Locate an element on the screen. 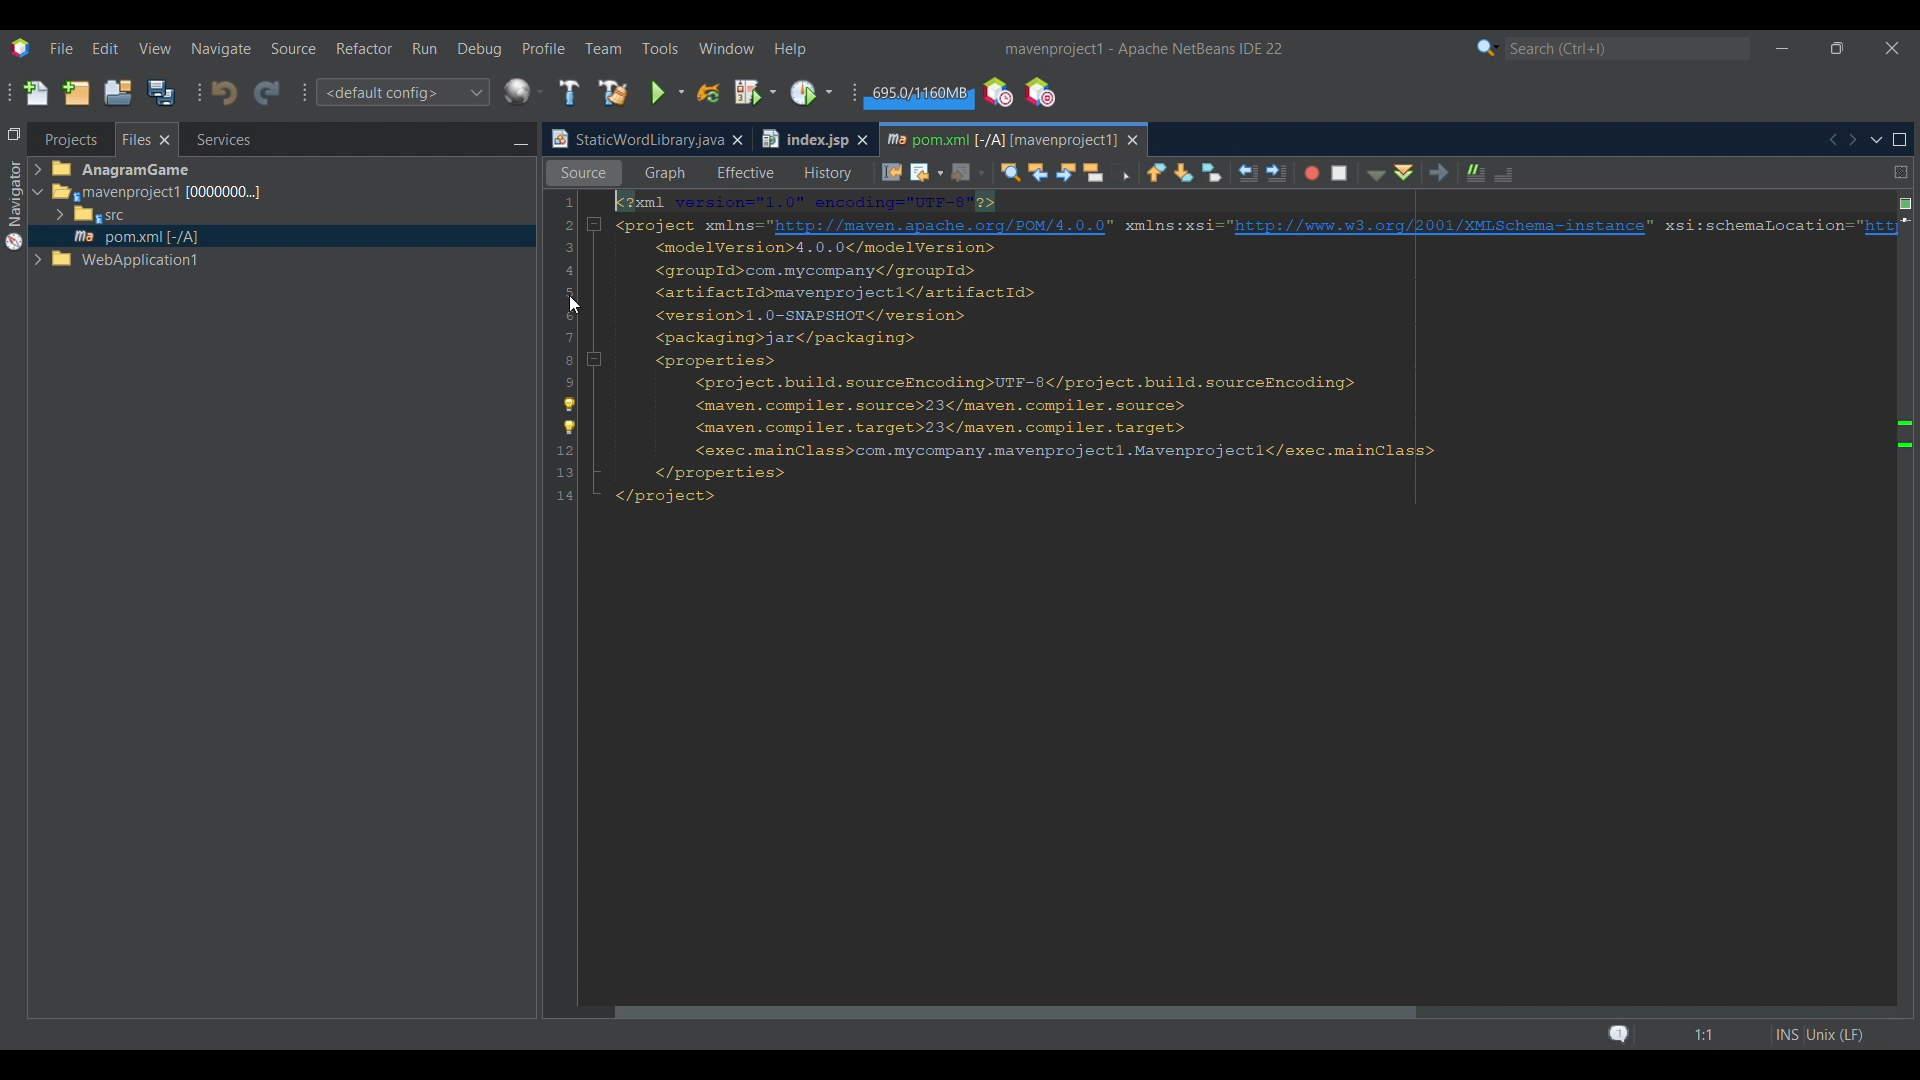 The height and width of the screenshot is (1080, 1920). Minimize is located at coordinates (520, 141).